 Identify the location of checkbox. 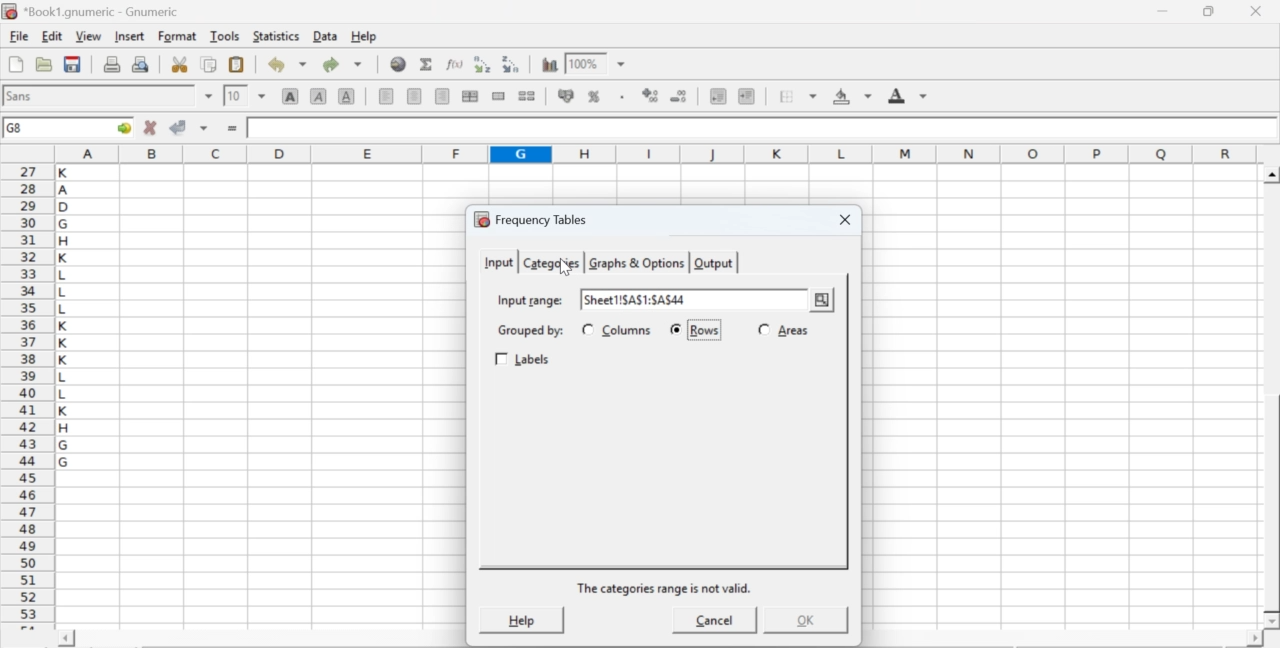
(678, 330).